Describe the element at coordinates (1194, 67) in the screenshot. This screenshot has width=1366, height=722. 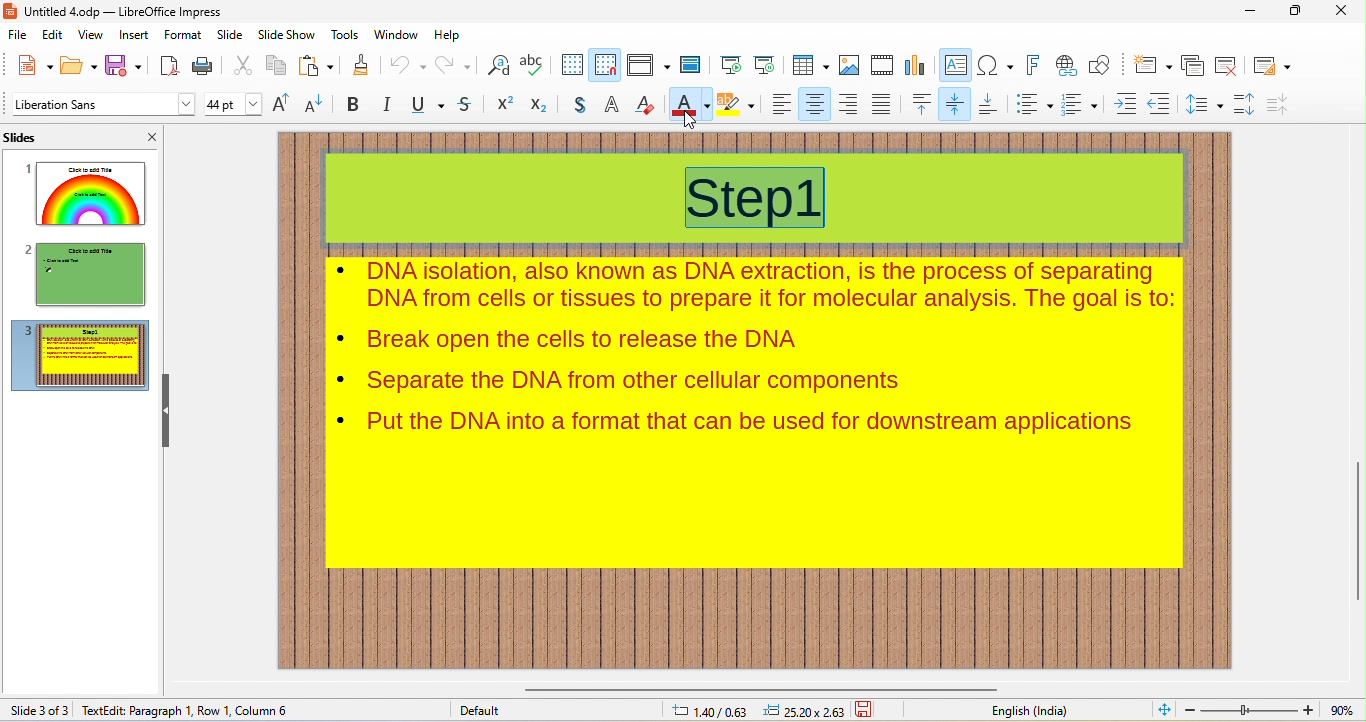
I see `duplicate slide` at that location.